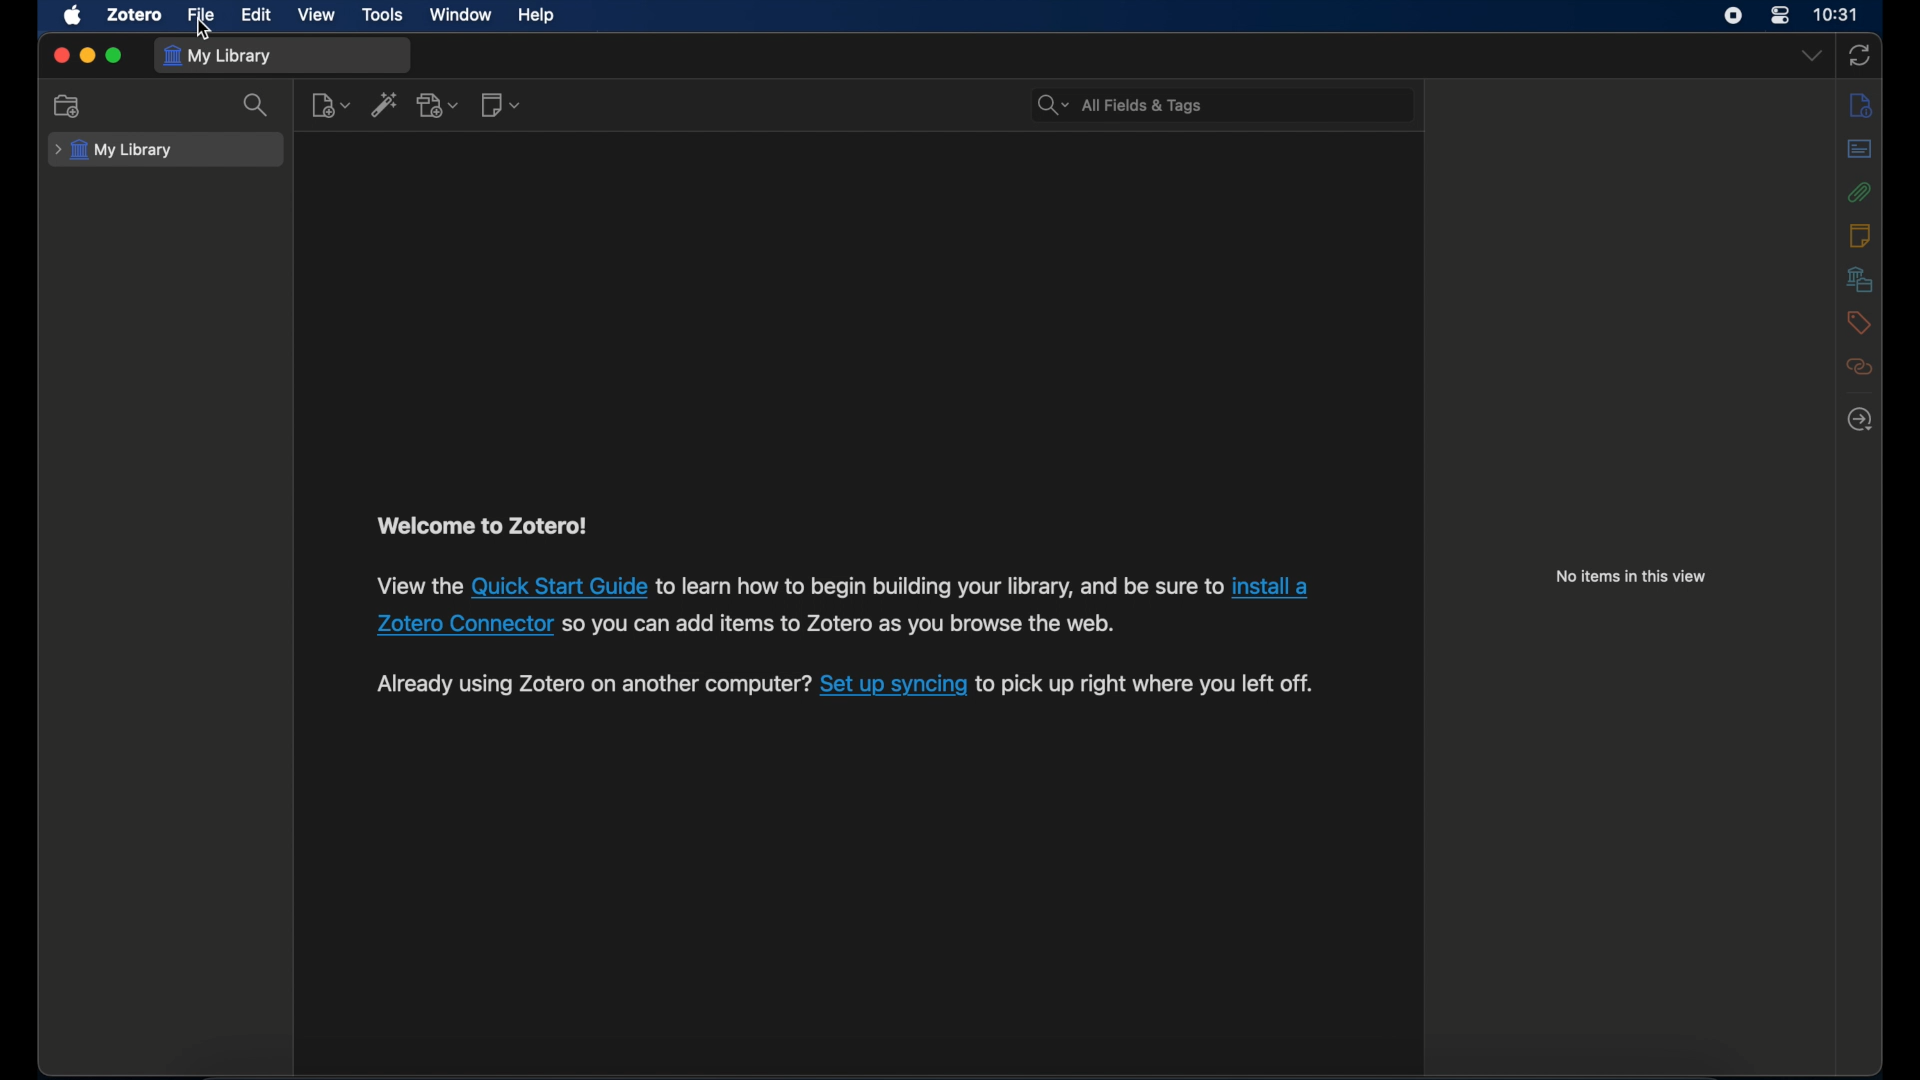  What do you see at coordinates (500, 103) in the screenshot?
I see `new notes` at bounding box center [500, 103].